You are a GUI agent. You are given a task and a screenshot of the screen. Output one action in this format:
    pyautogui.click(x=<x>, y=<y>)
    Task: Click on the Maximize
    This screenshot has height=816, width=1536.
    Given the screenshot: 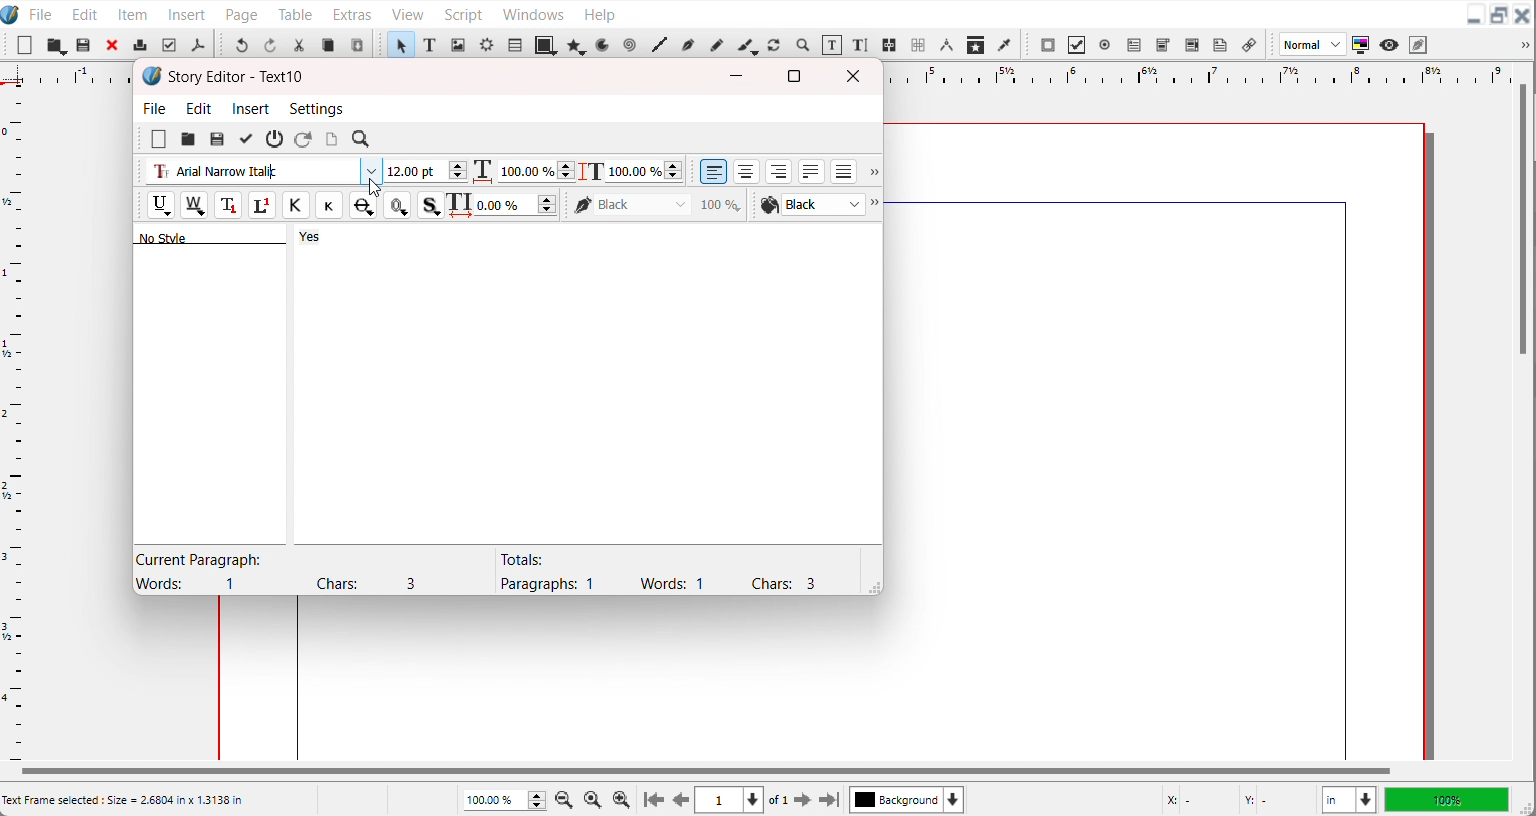 What is the action you would take?
    pyautogui.click(x=1499, y=16)
    